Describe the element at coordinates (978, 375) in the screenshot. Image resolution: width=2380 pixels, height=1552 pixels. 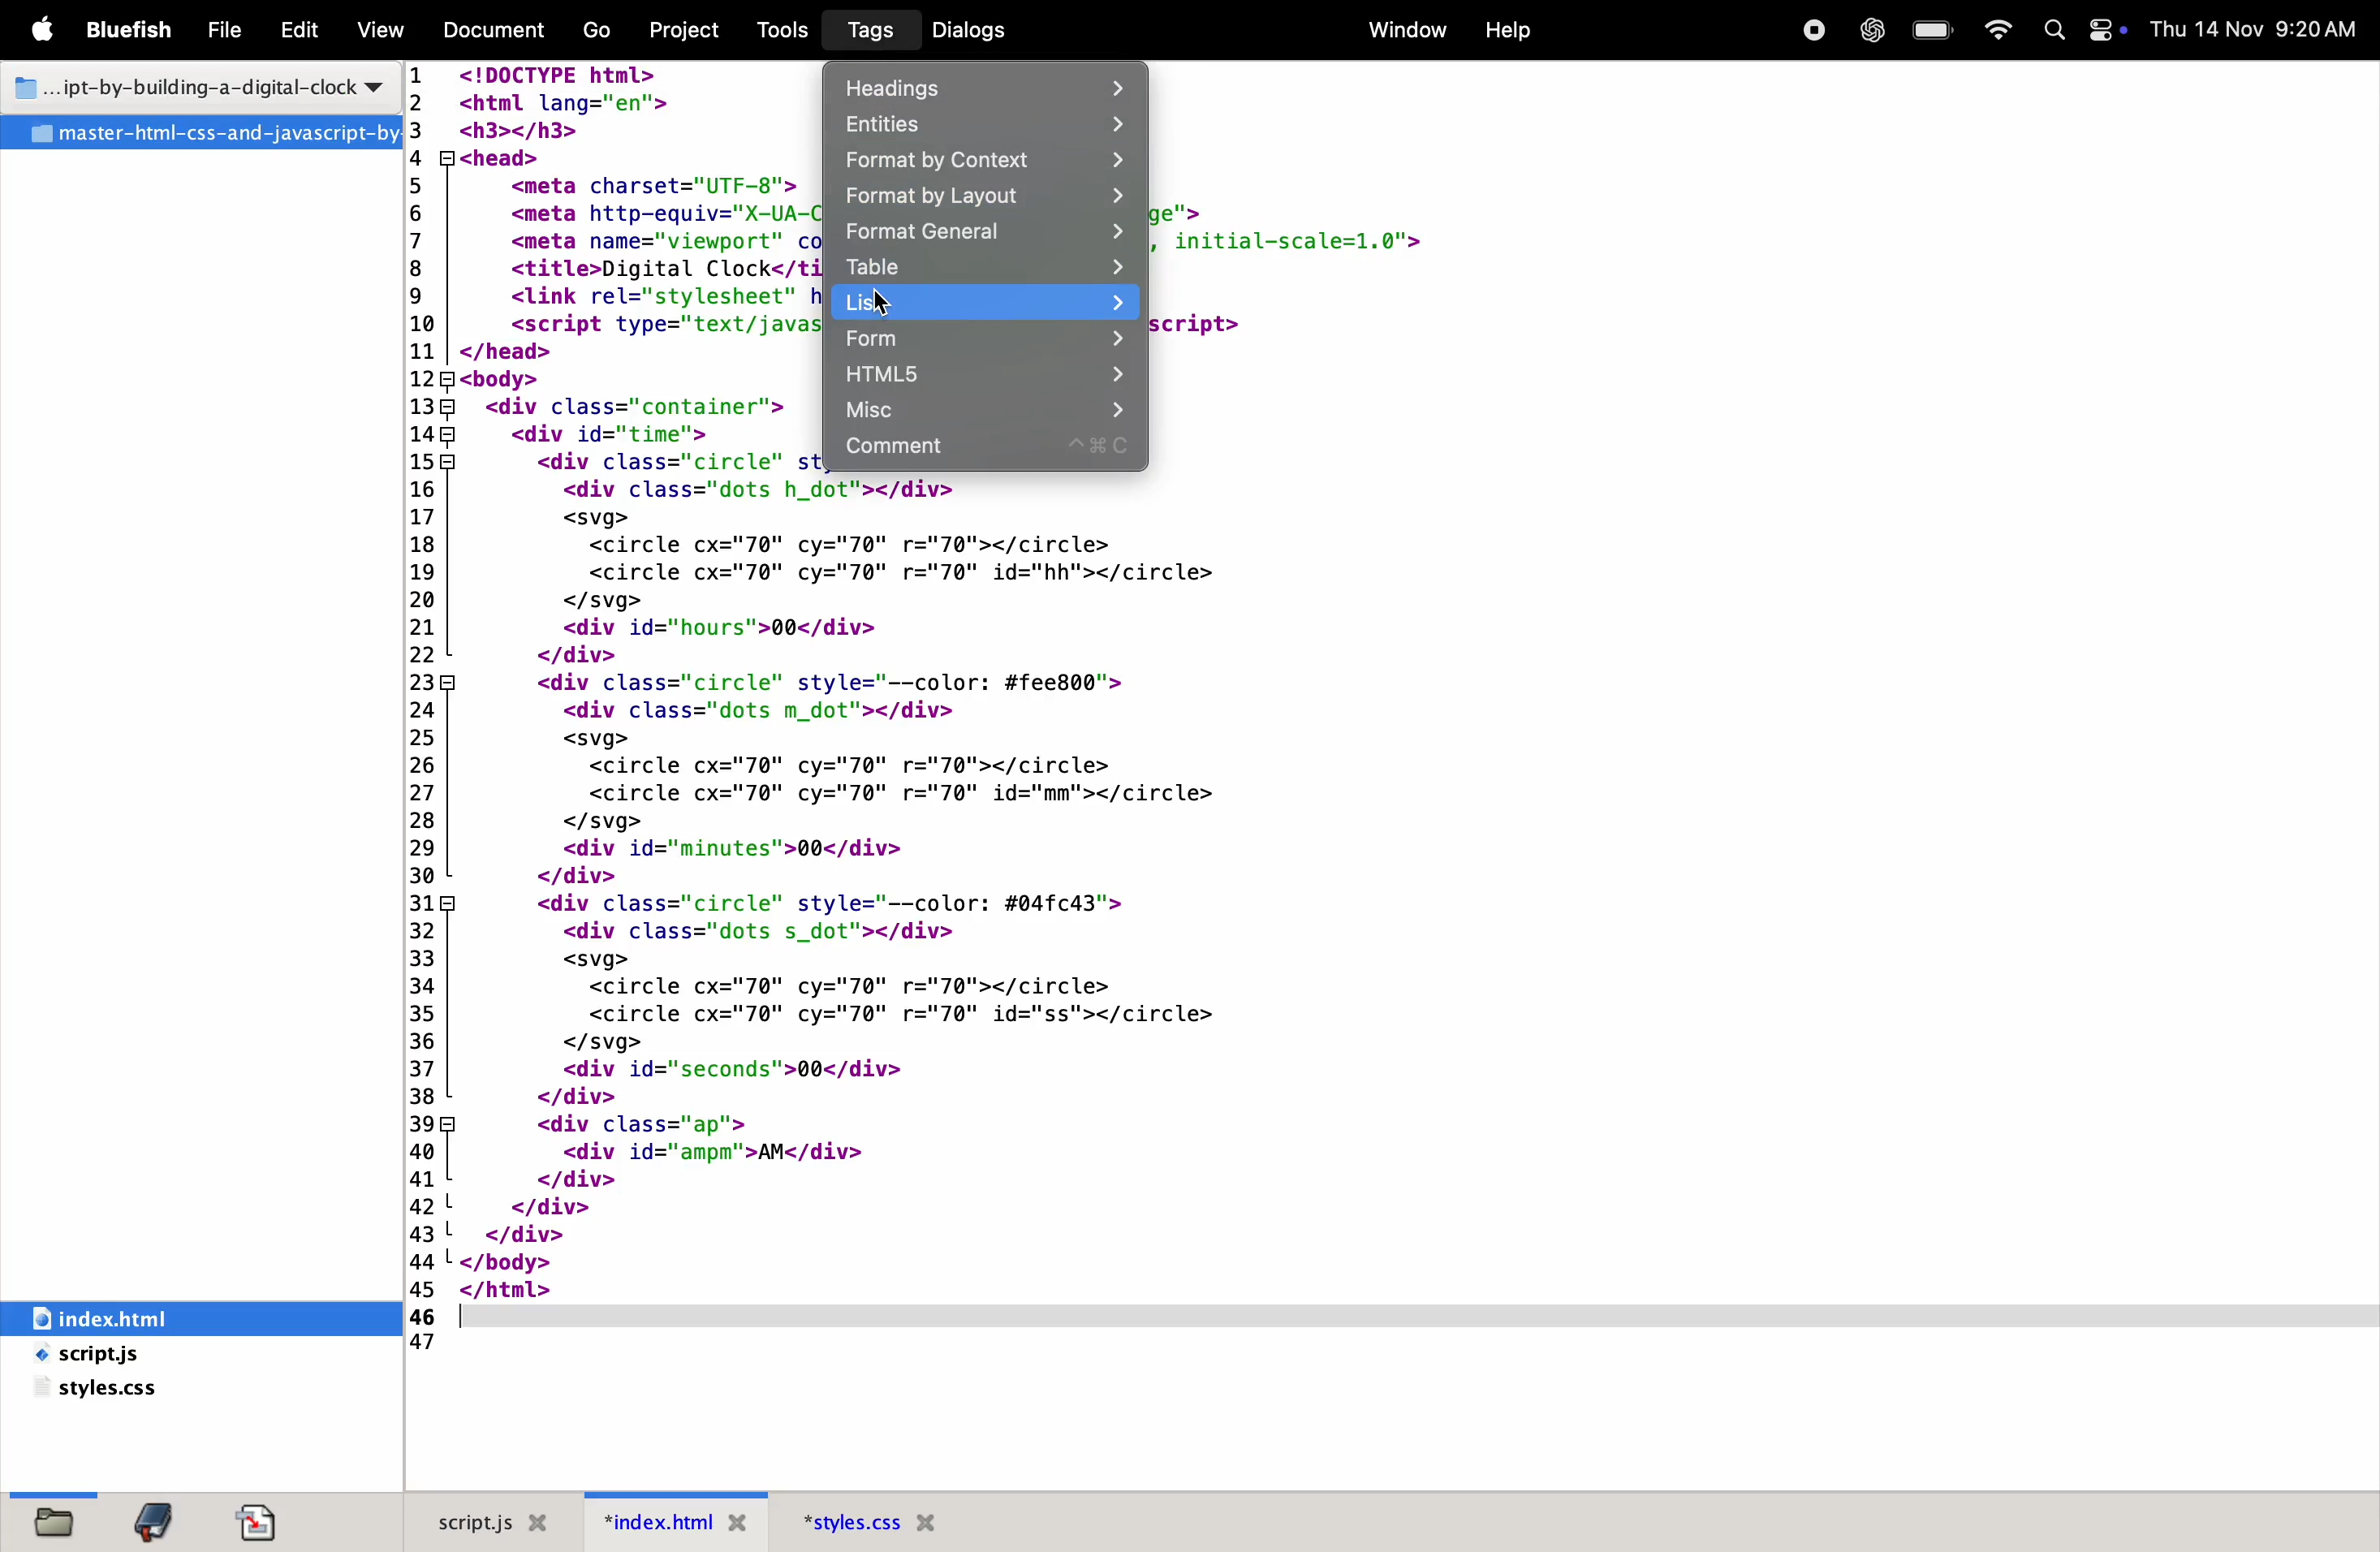
I see `HTML 5` at that location.